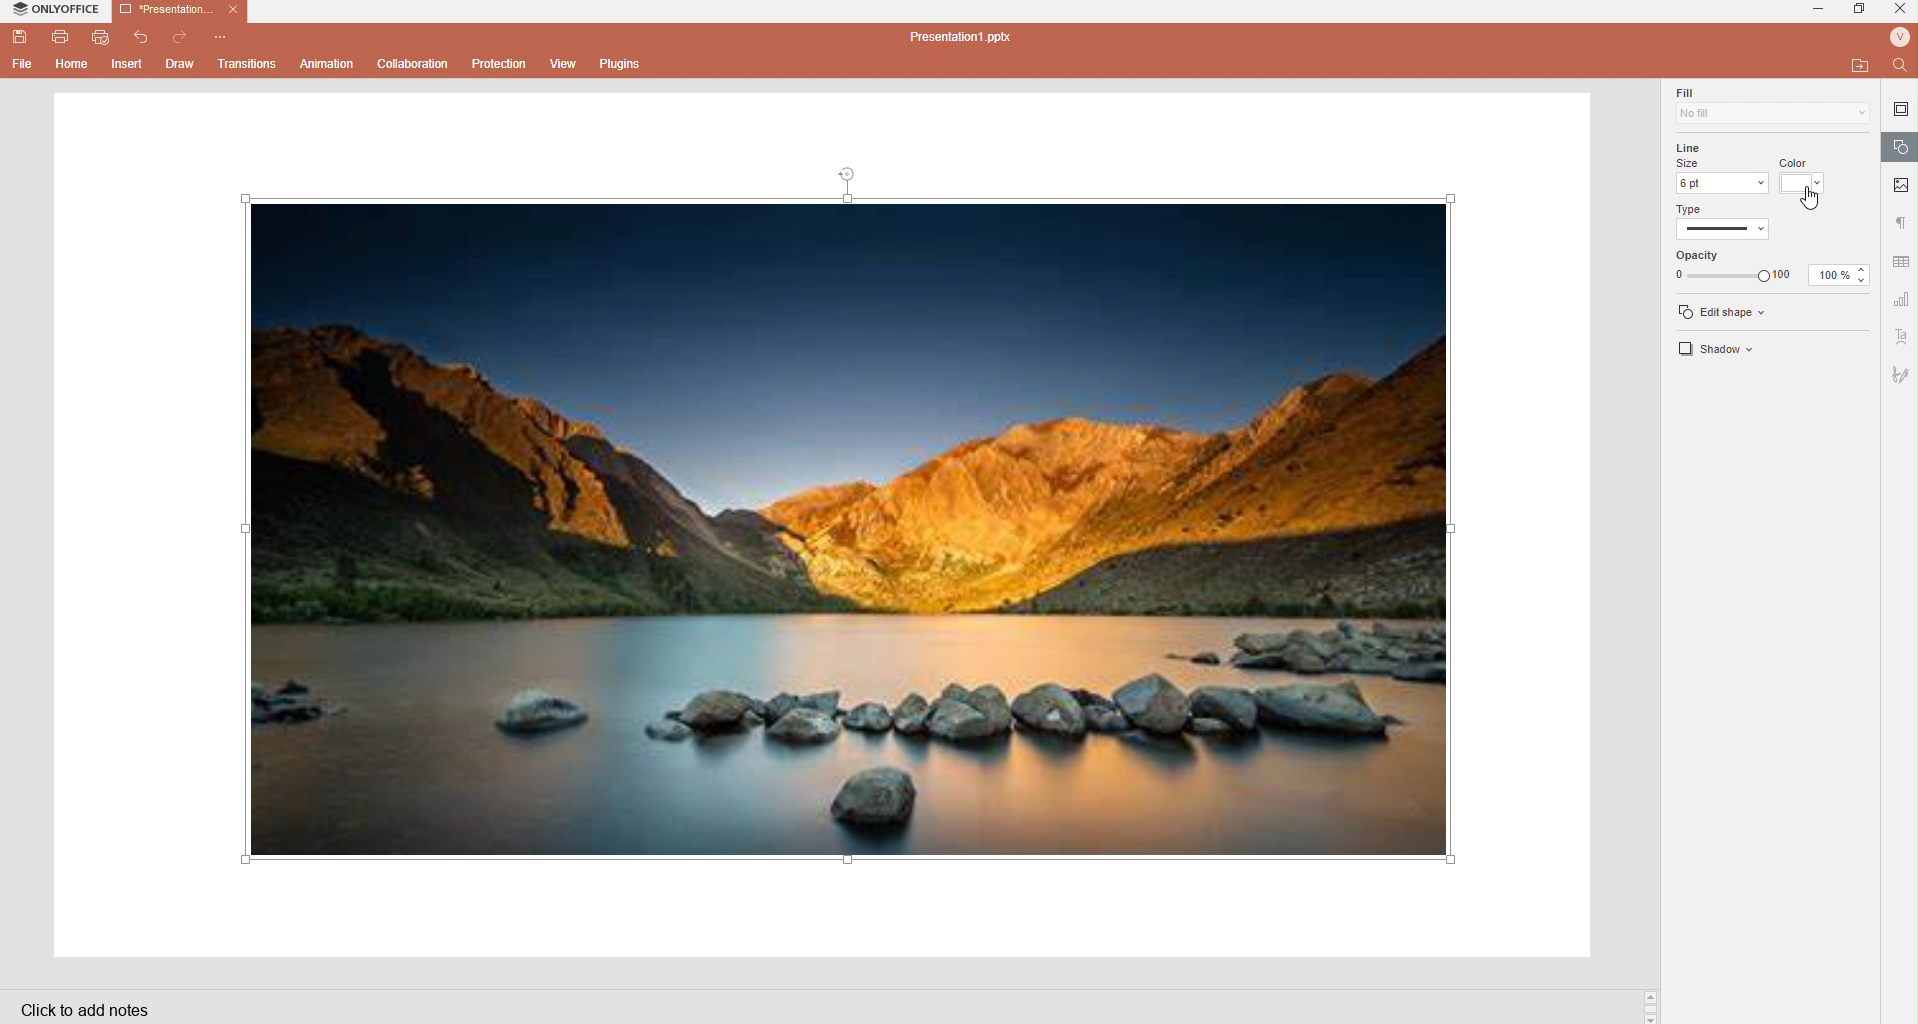 This screenshot has width=1918, height=1024. What do you see at coordinates (620, 64) in the screenshot?
I see `Plugins` at bounding box center [620, 64].